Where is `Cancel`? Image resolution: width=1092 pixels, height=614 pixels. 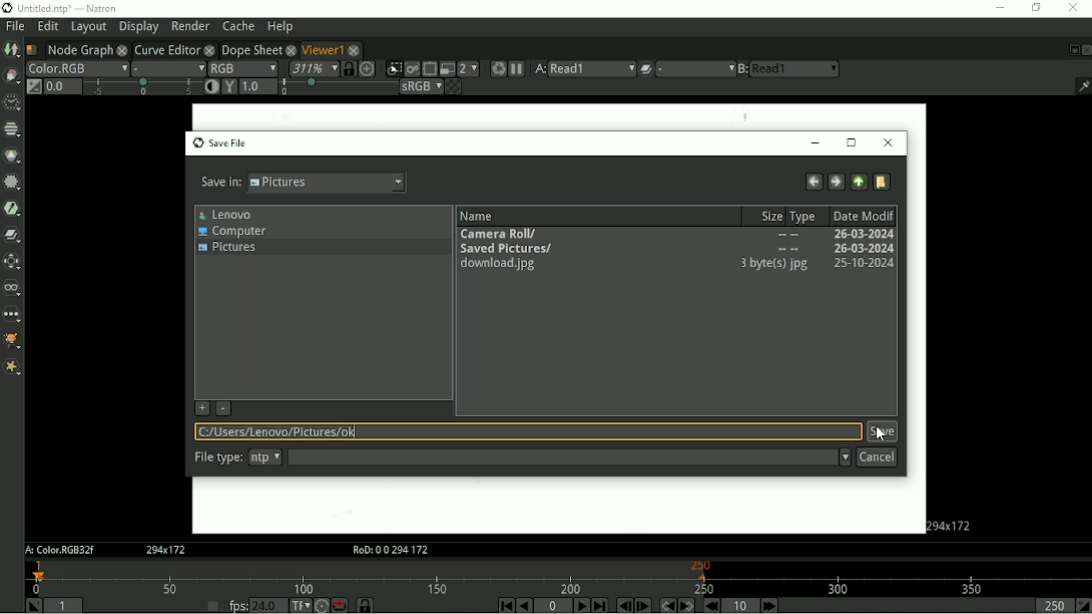
Cancel is located at coordinates (878, 457).